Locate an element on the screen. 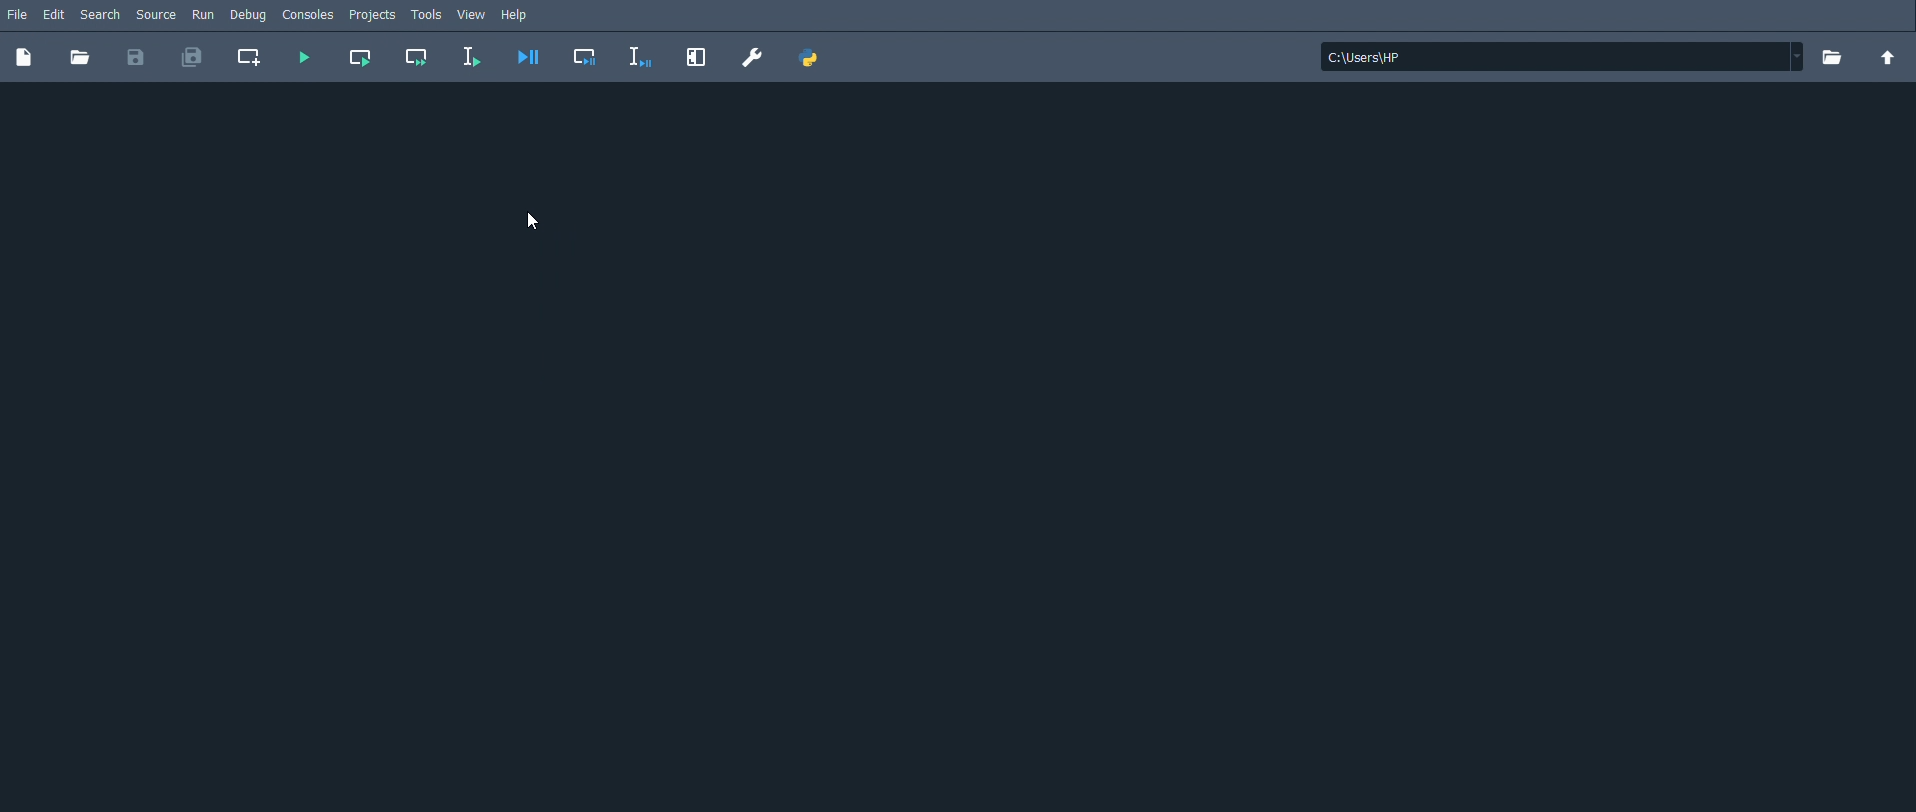 This screenshot has height=812, width=1916. Debug file is located at coordinates (529, 58).